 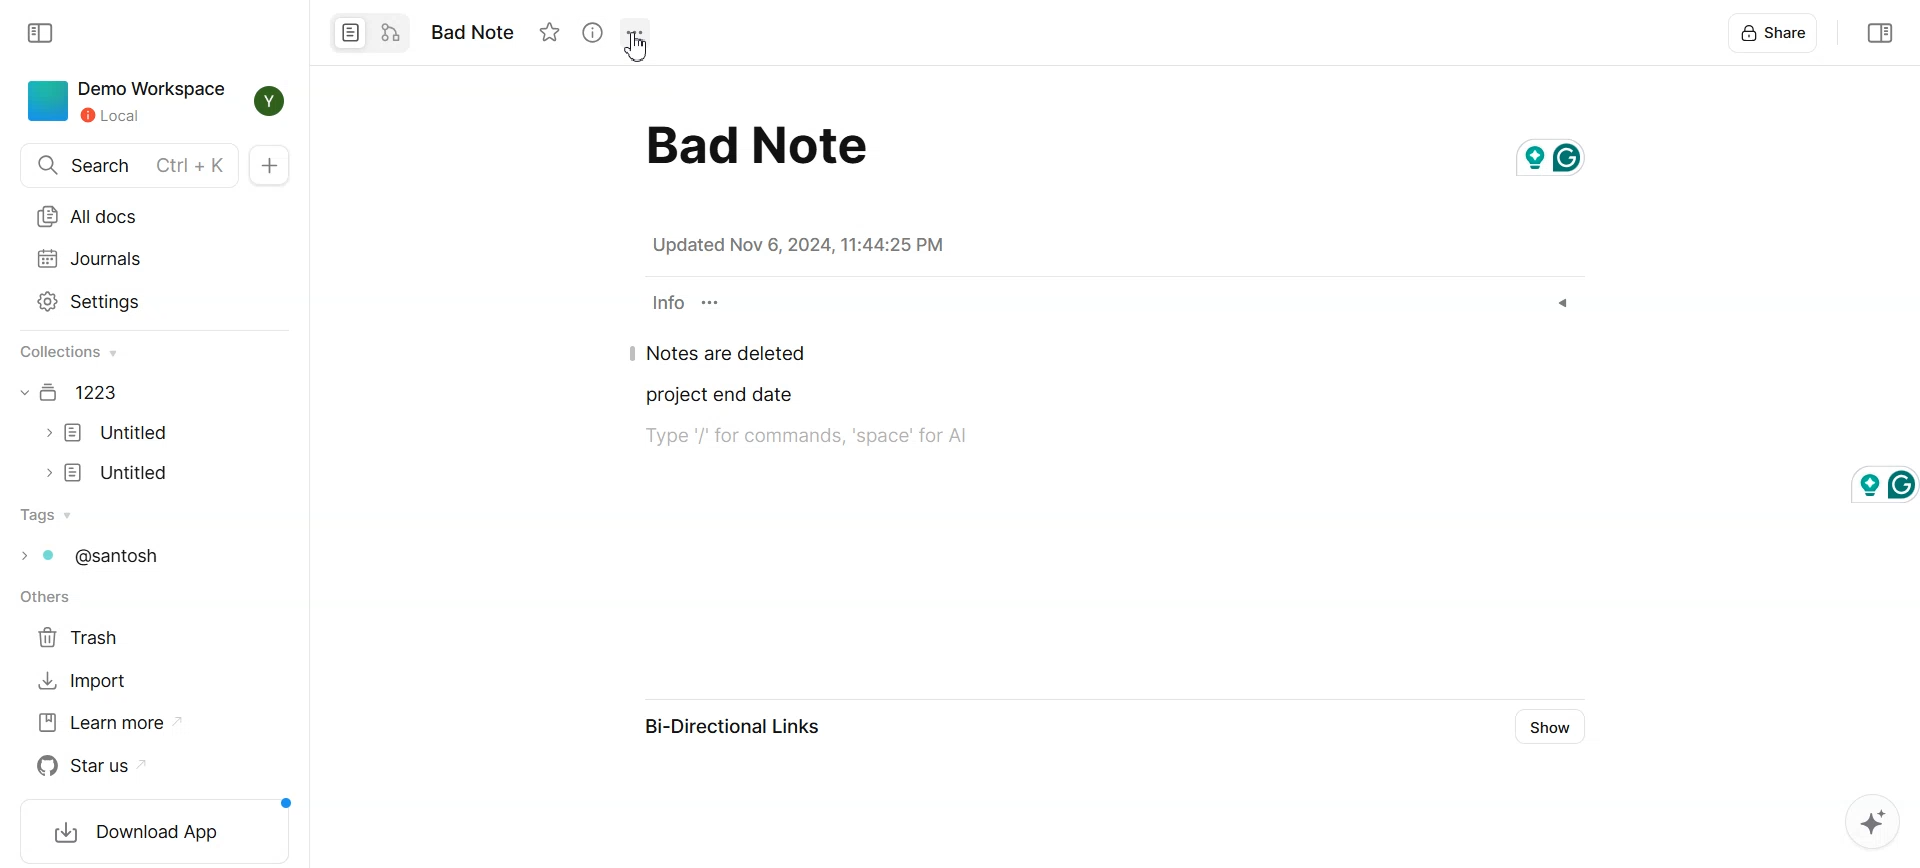 I want to click on Collapse sidebar, so click(x=1877, y=34).